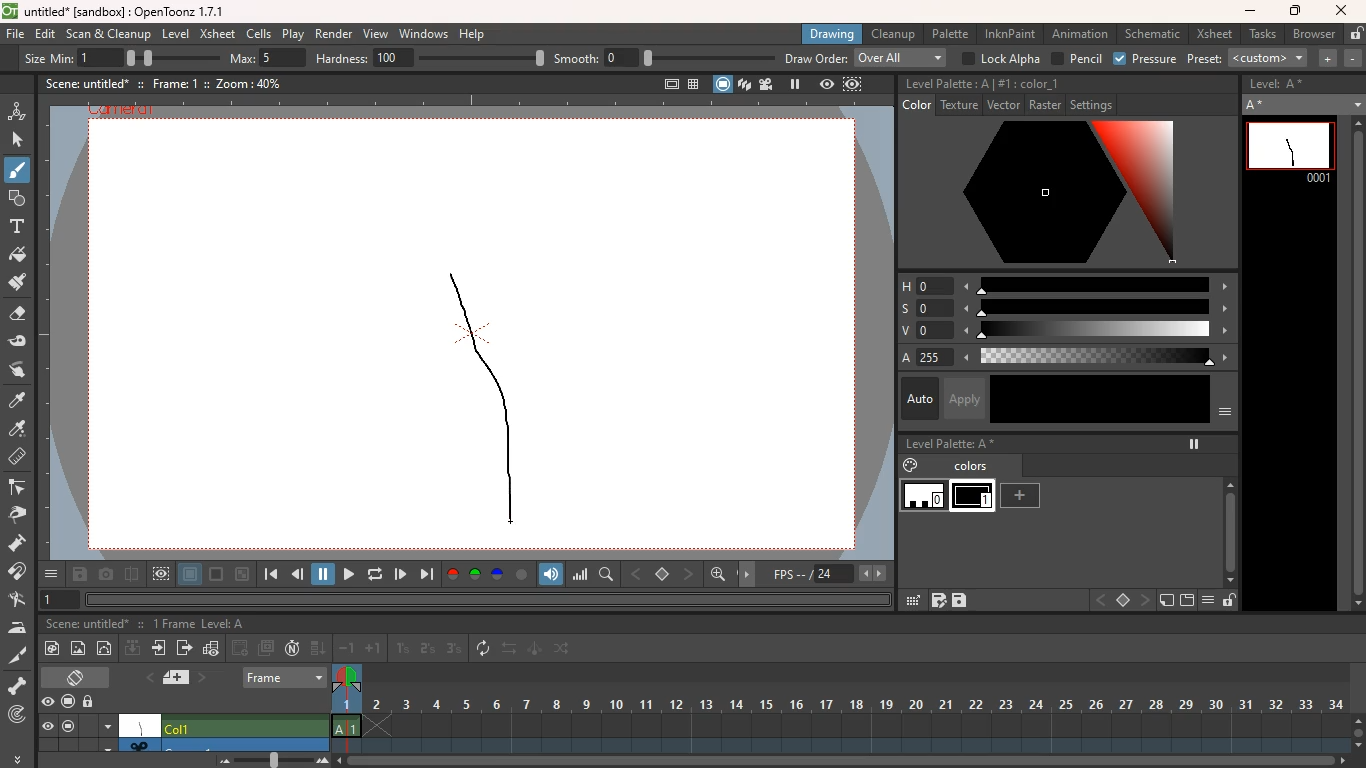  I want to click on circle, so click(522, 574).